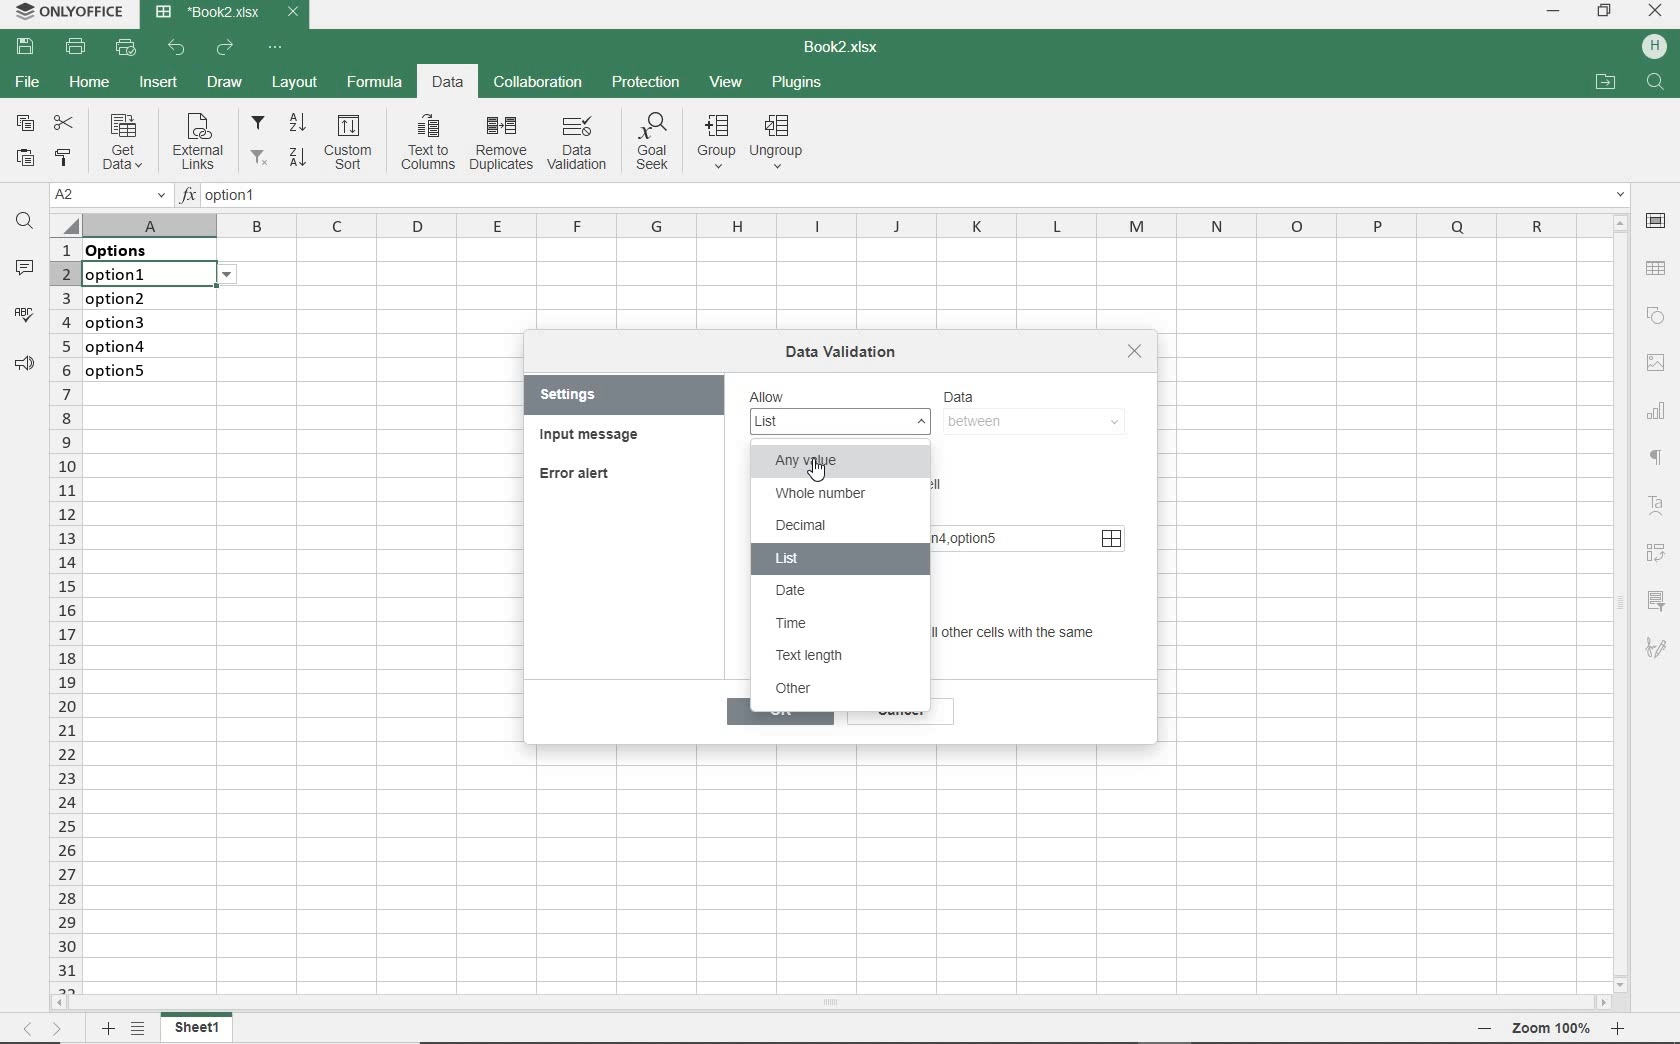  I want to click on between, so click(1031, 422).